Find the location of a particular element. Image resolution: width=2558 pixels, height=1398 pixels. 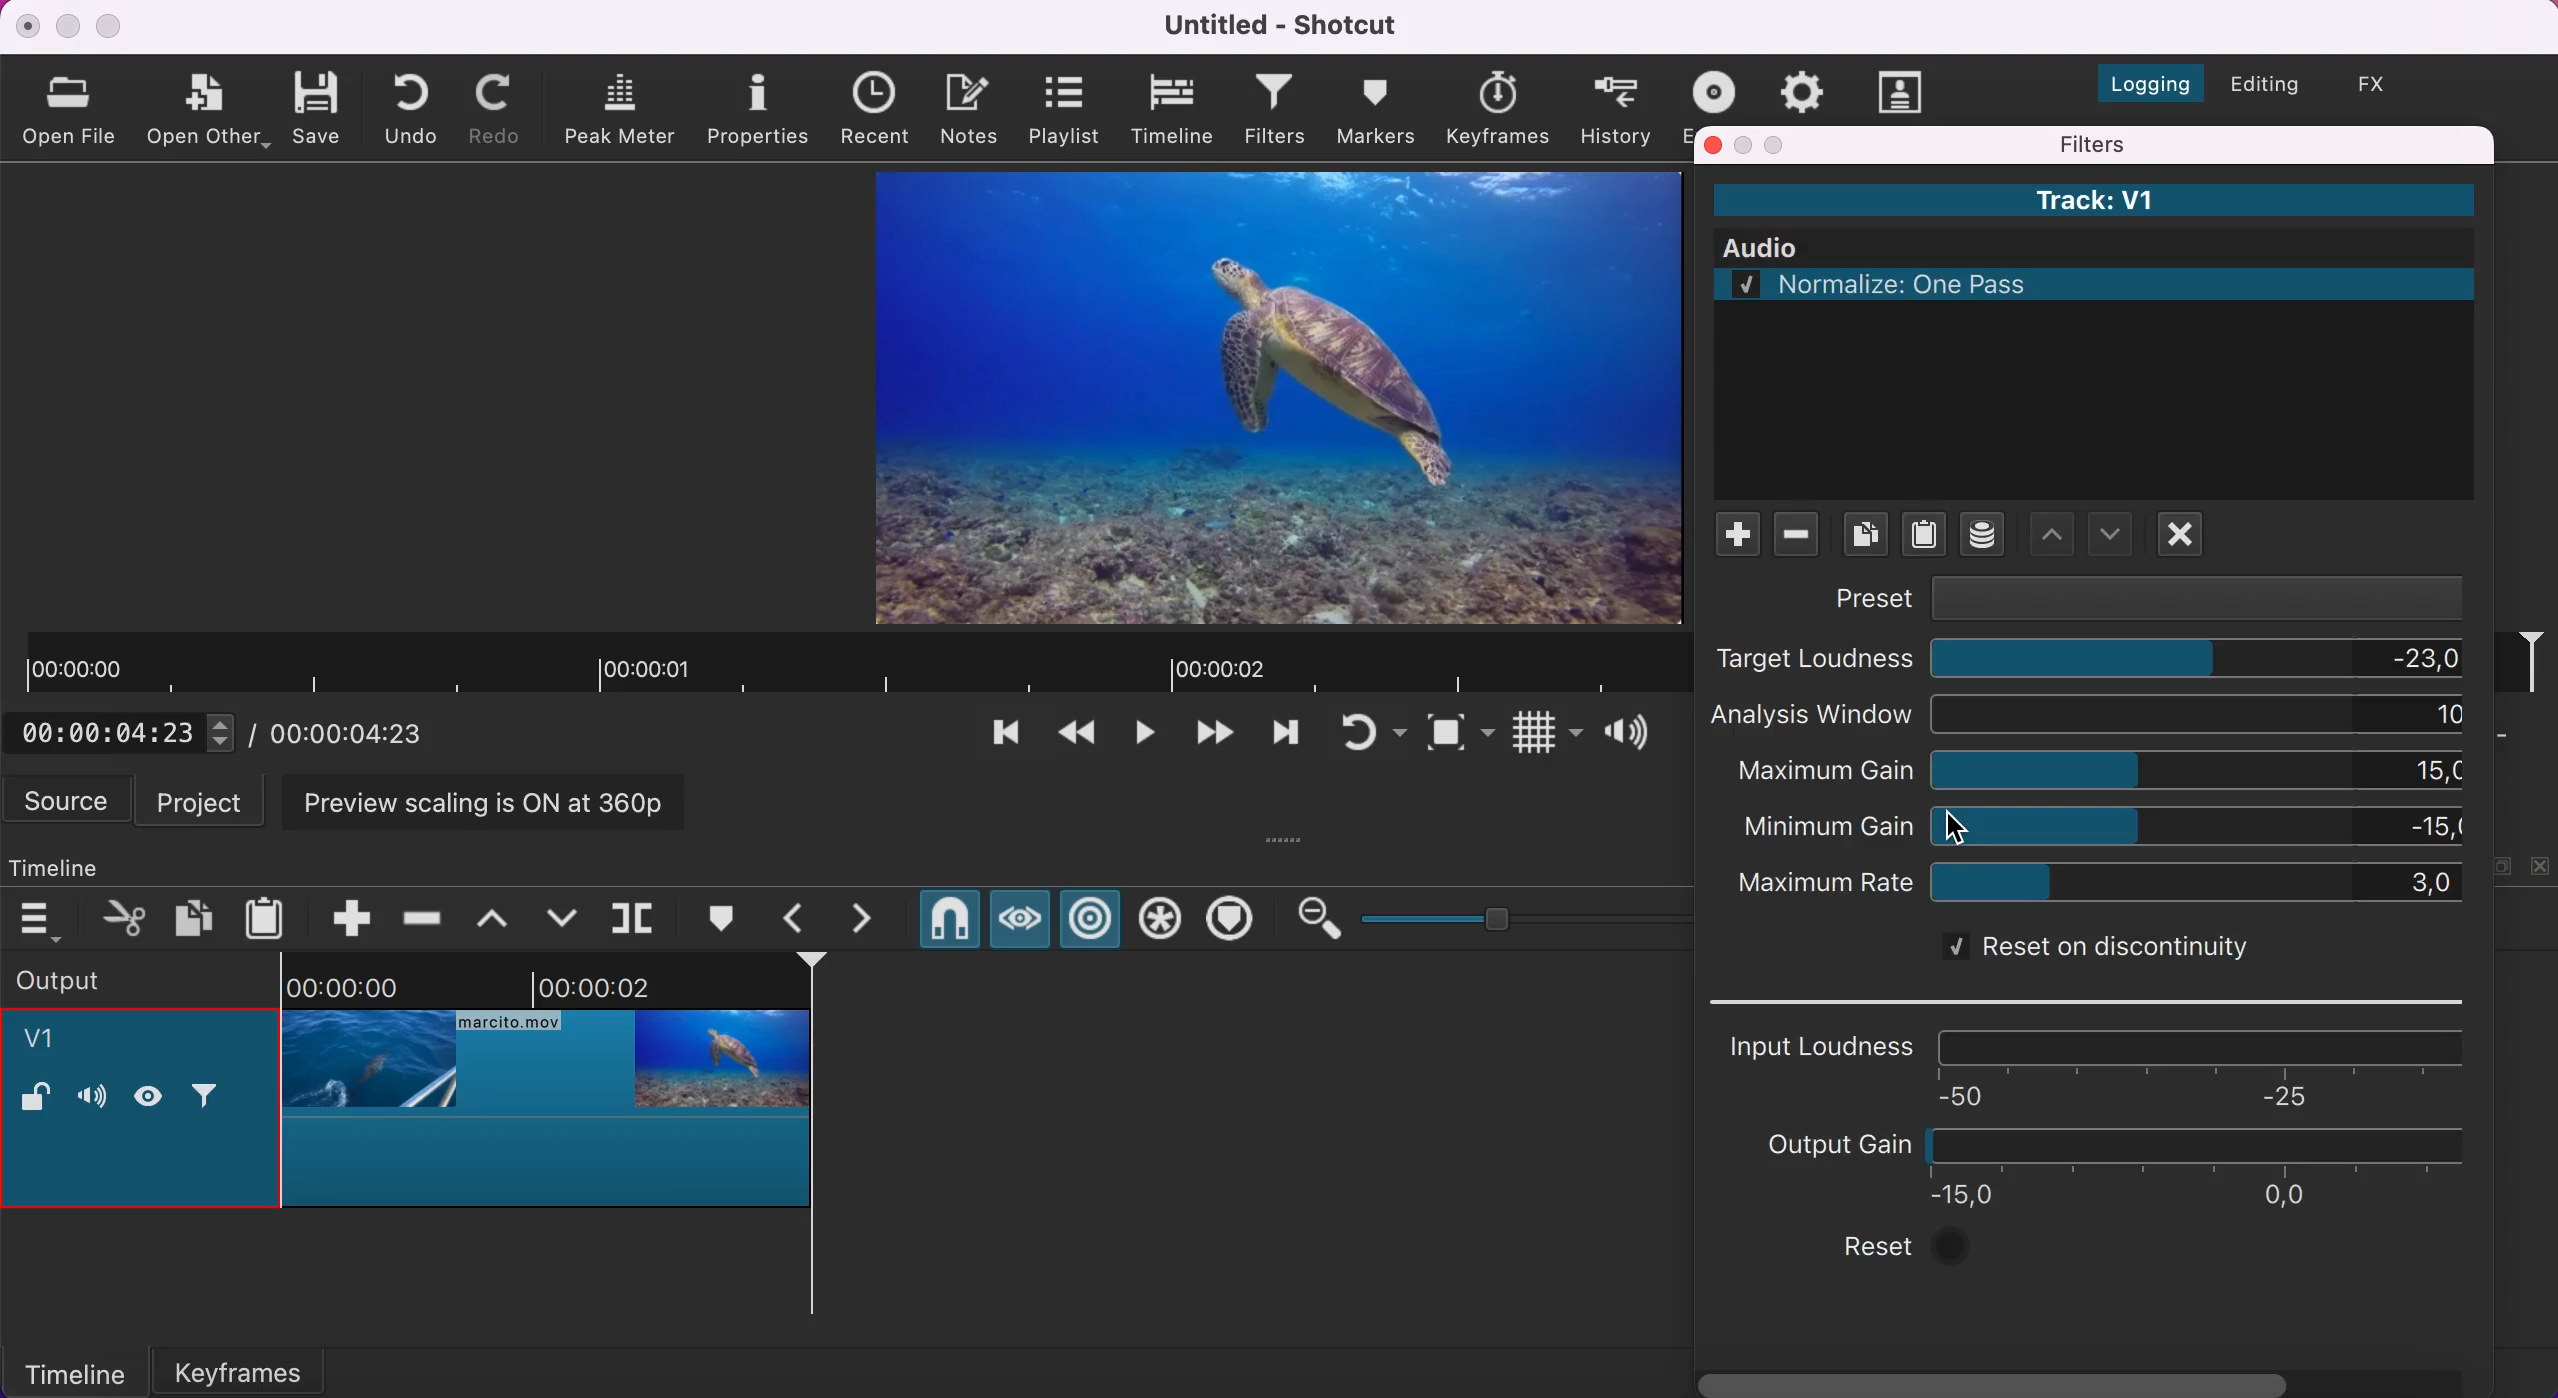

preview scaling is on at 360p is located at coordinates (495, 800).